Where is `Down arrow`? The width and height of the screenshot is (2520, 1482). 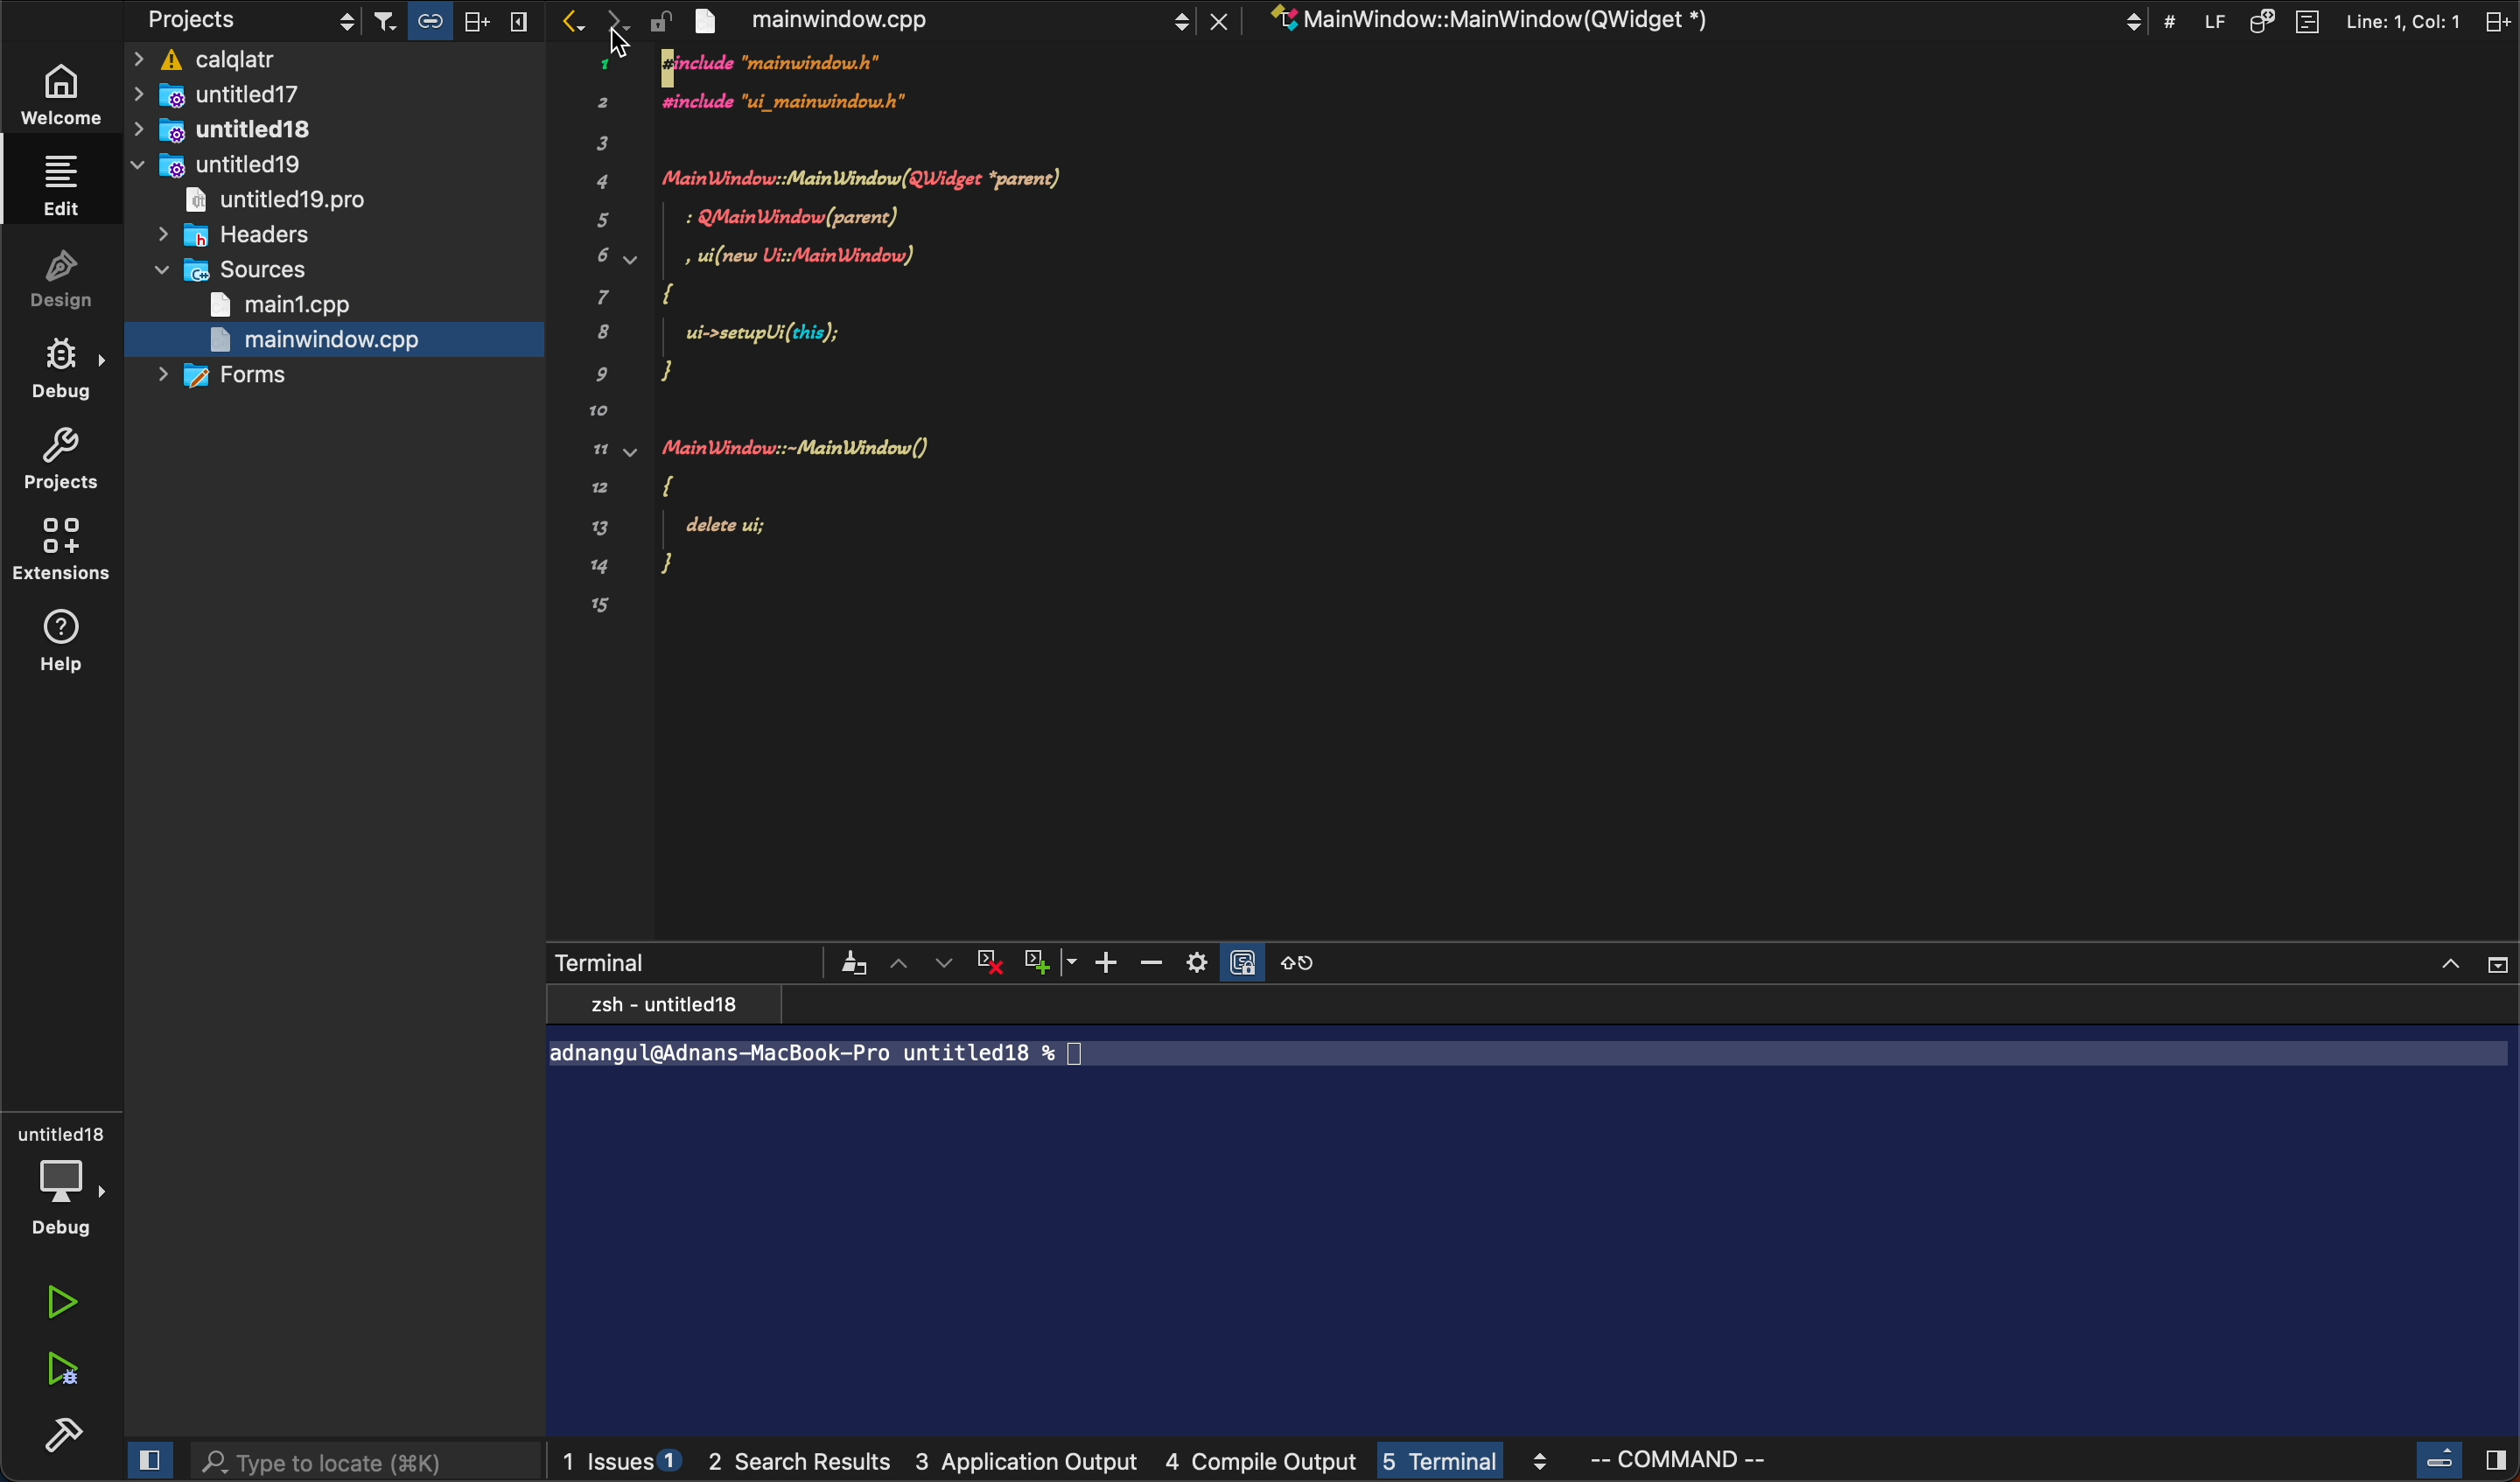
Down arrow is located at coordinates (1077, 961).